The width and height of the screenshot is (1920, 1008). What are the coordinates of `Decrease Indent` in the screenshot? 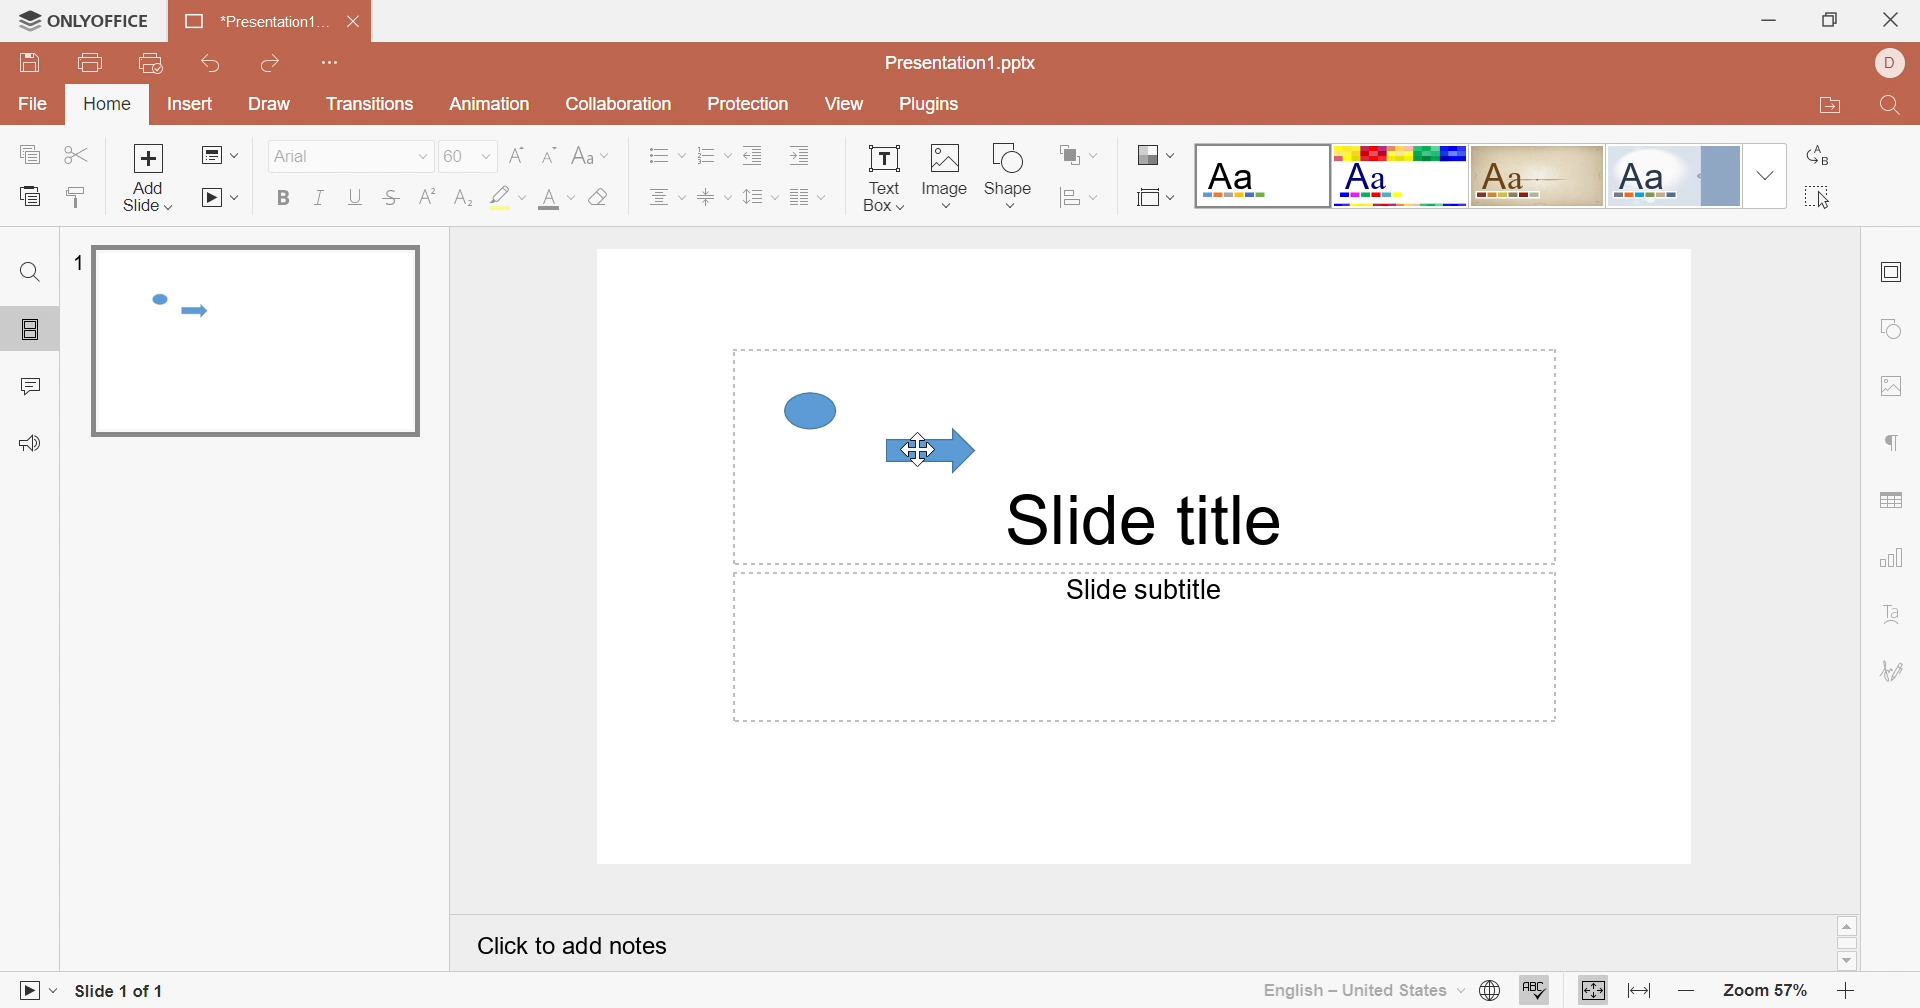 It's located at (751, 155).